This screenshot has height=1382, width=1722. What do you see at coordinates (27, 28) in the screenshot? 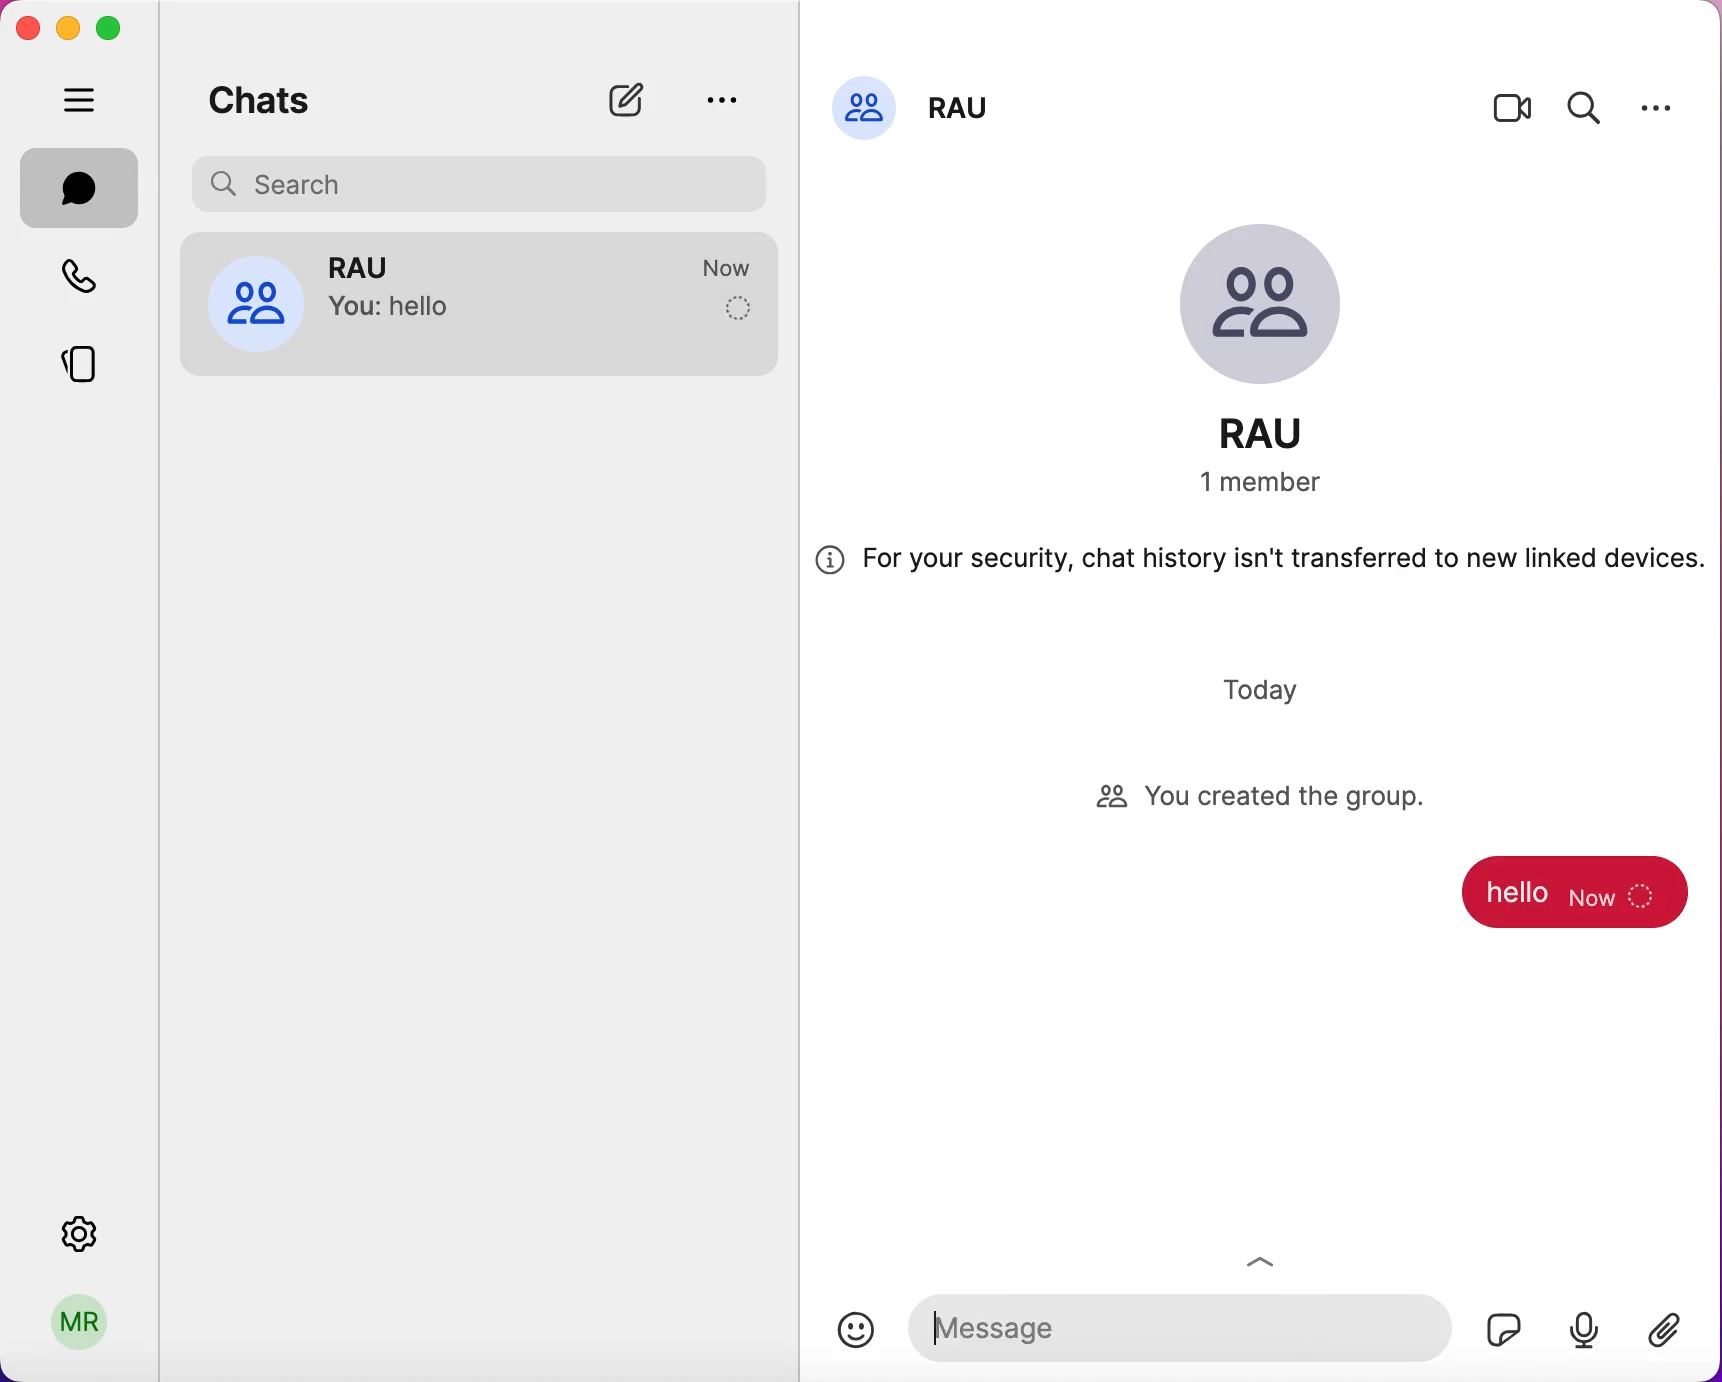
I see `close` at bounding box center [27, 28].